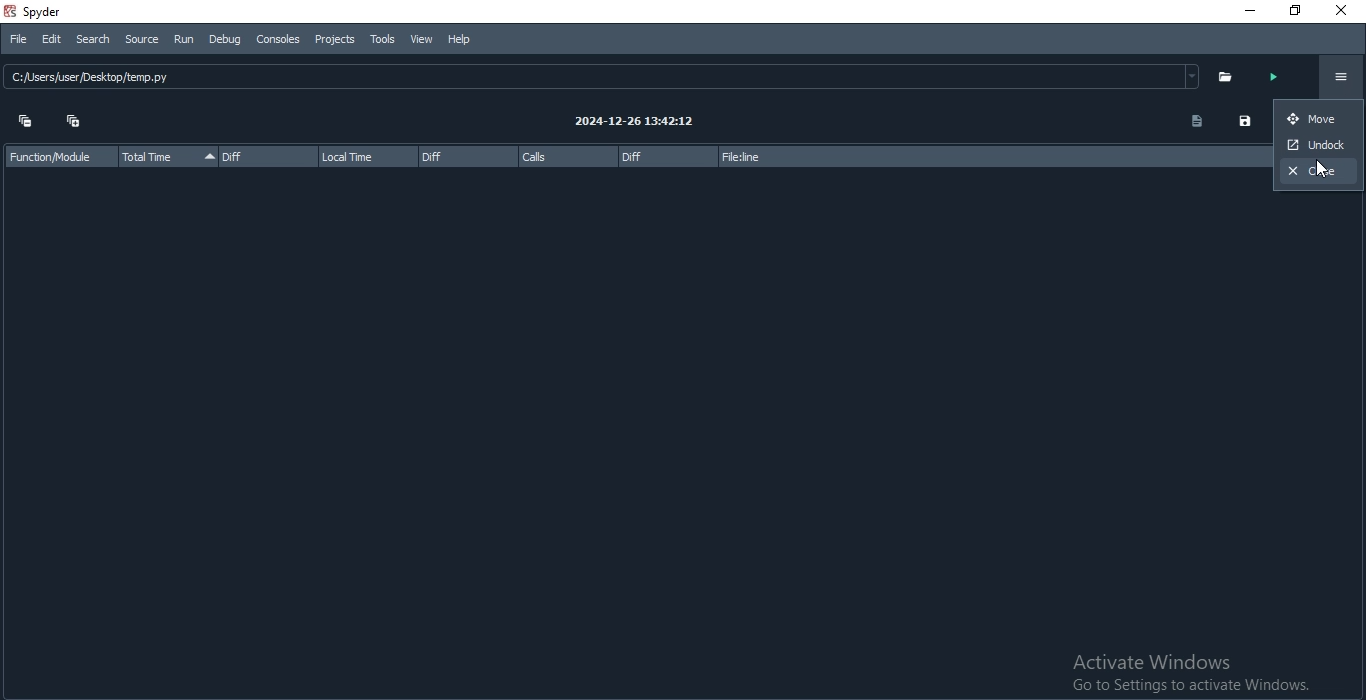  Describe the element at coordinates (367, 155) in the screenshot. I see `local time` at that location.